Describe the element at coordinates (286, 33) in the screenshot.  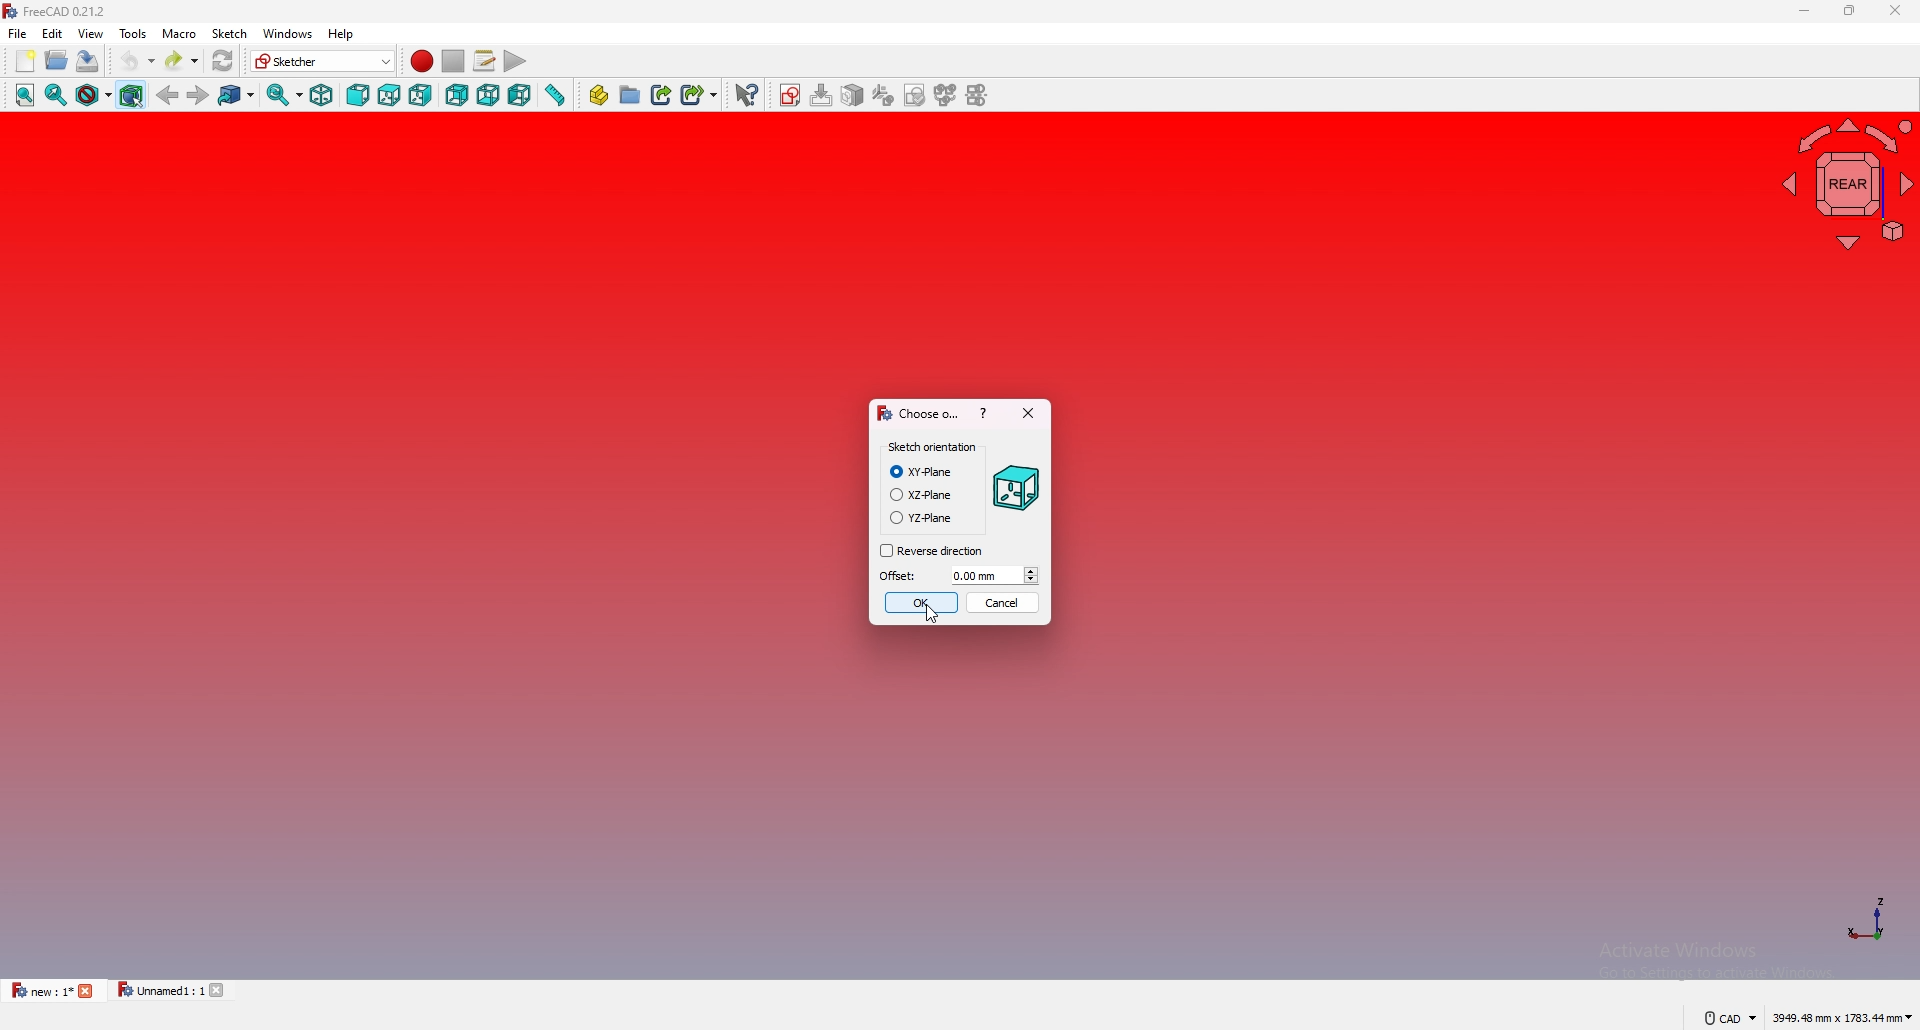
I see `windows` at that location.